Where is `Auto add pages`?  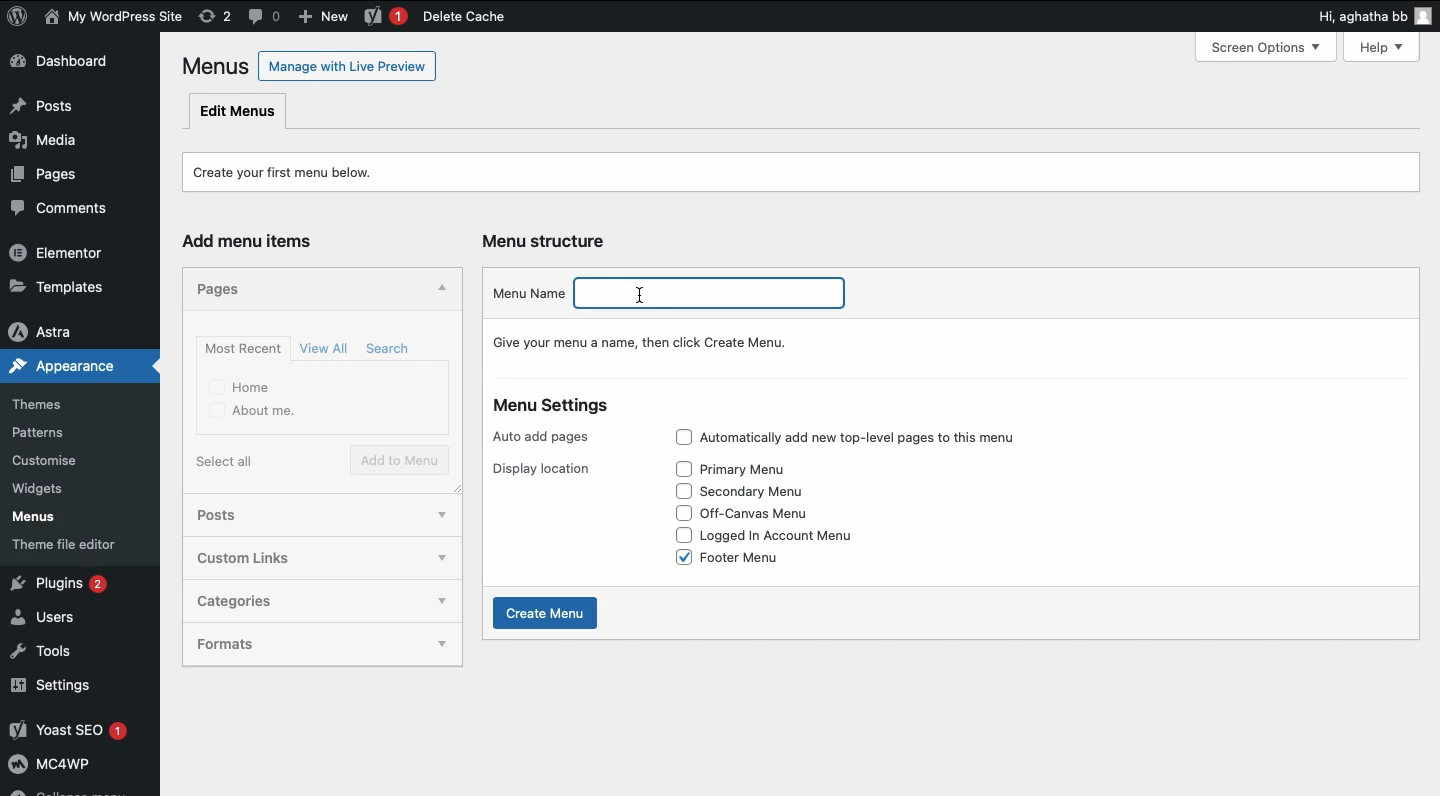
Auto add pages is located at coordinates (540, 438).